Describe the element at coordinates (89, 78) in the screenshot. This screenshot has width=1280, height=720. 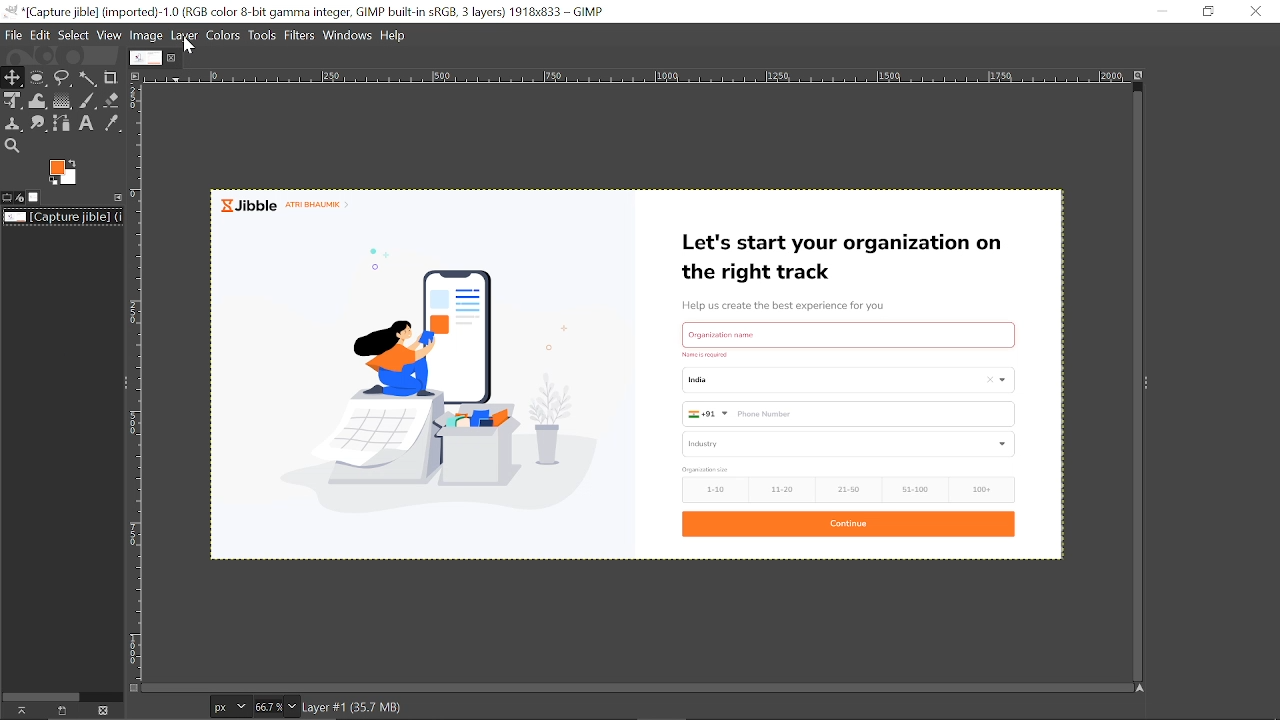
I see `Fuzzy select tool` at that location.